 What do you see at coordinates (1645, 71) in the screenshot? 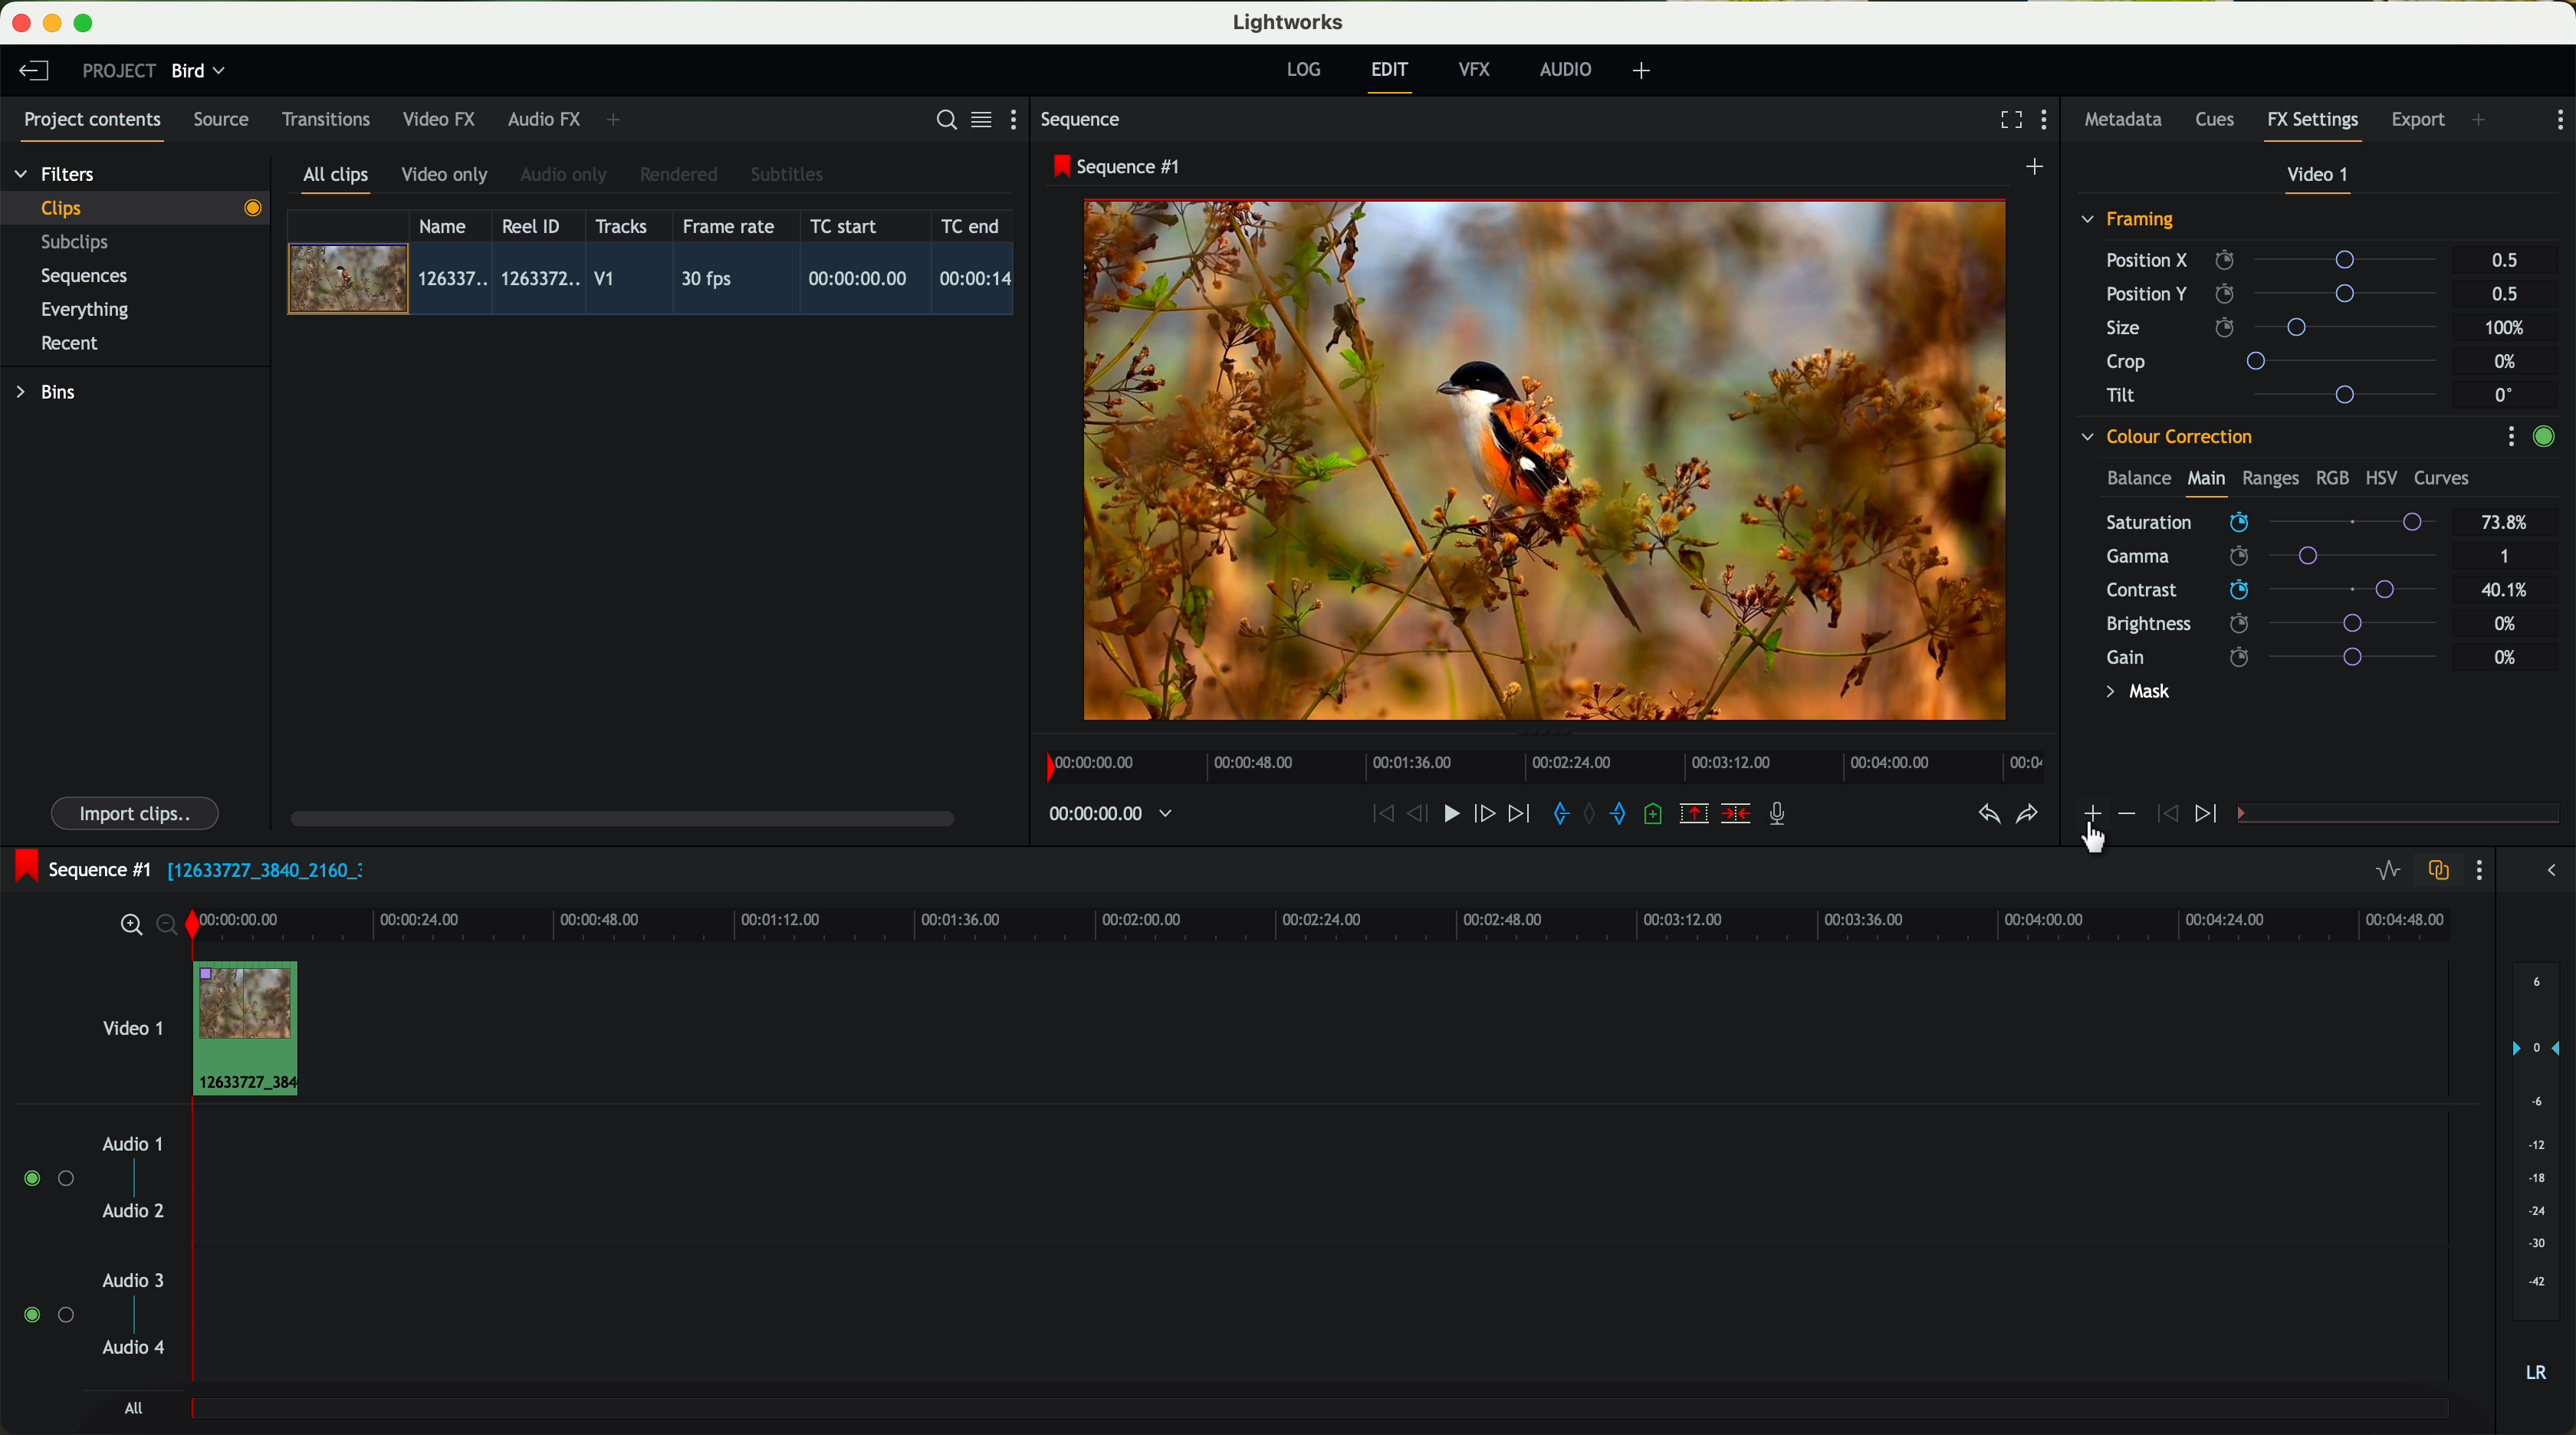
I see `add, remove and create layouts` at bounding box center [1645, 71].